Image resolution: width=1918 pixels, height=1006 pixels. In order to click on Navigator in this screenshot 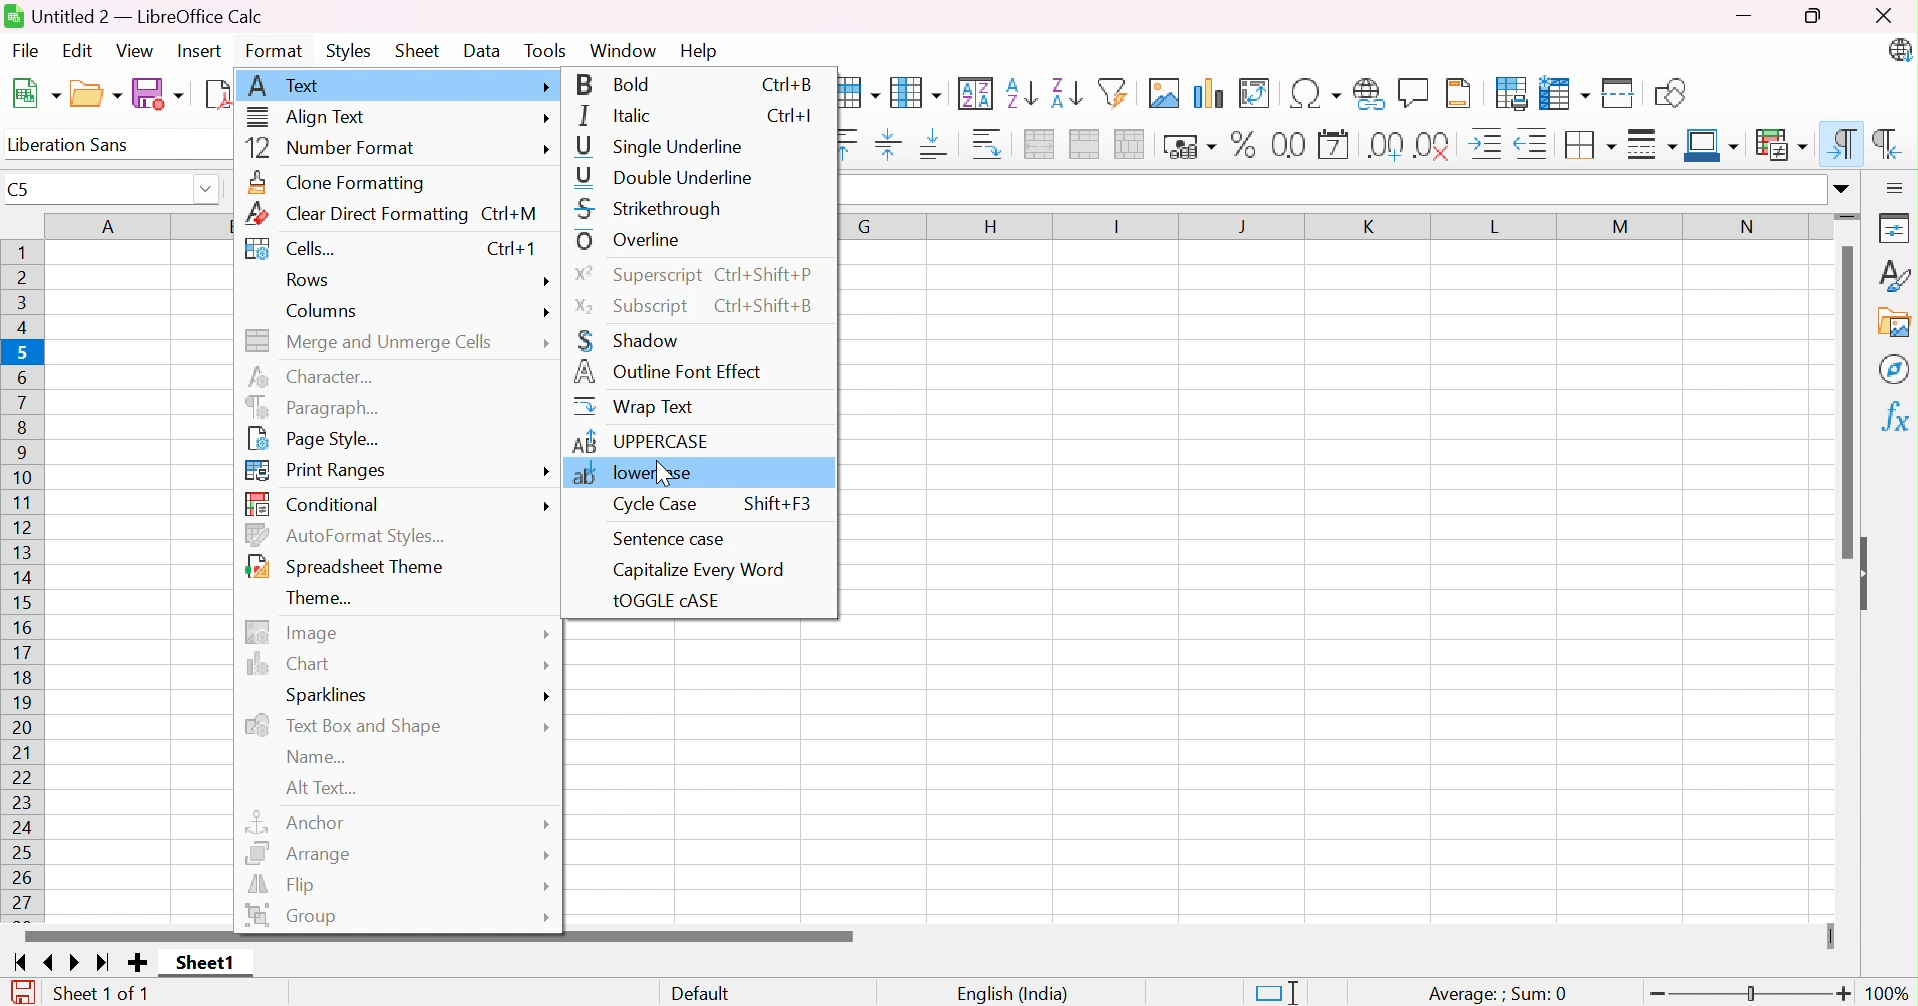, I will do `click(1898, 366)`.